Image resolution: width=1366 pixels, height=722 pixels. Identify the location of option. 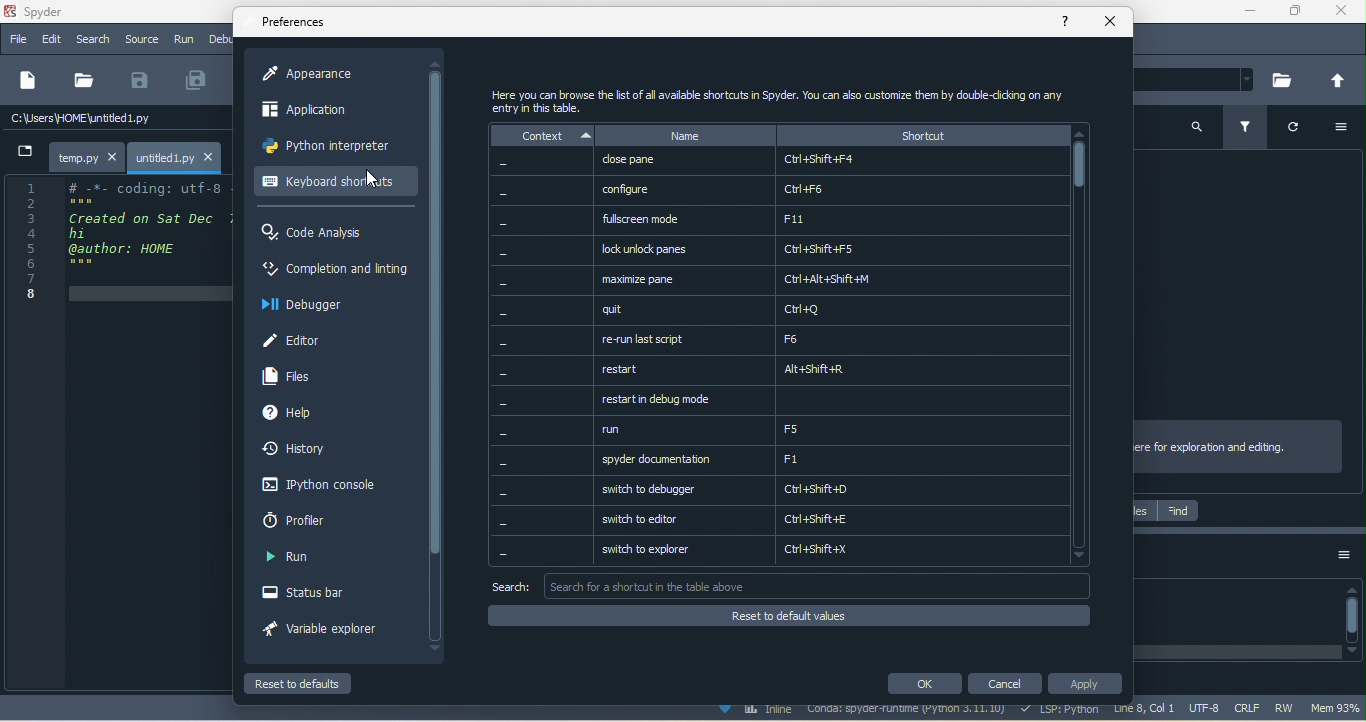
(1343, 561).